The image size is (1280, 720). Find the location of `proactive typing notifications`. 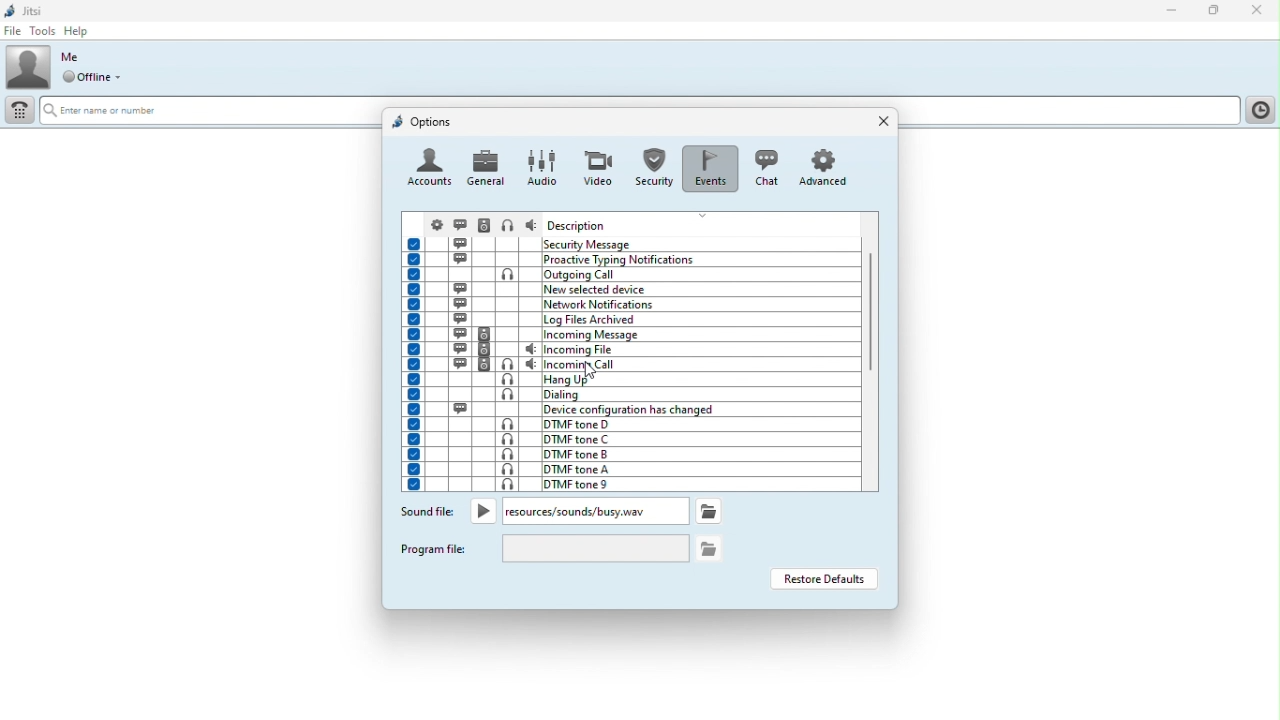

proactive typing notifications is located at coordinates (633, 259).